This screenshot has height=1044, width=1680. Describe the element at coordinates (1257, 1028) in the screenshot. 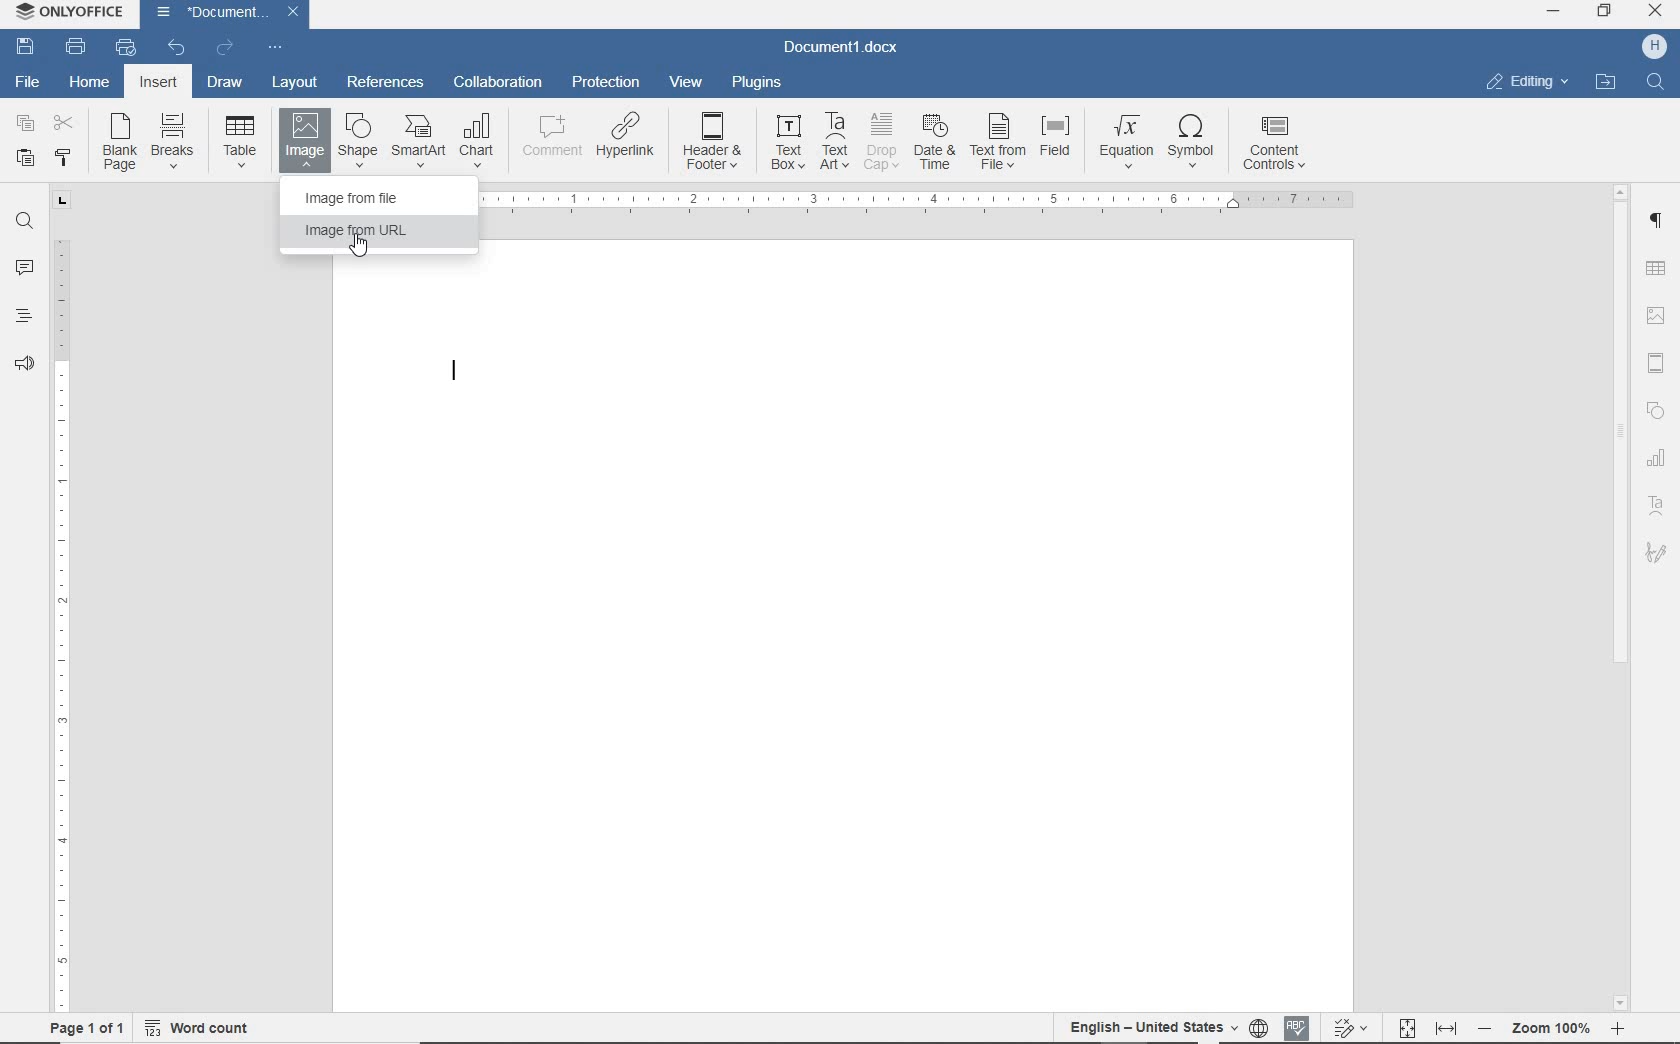

I see `set document language` at that location.